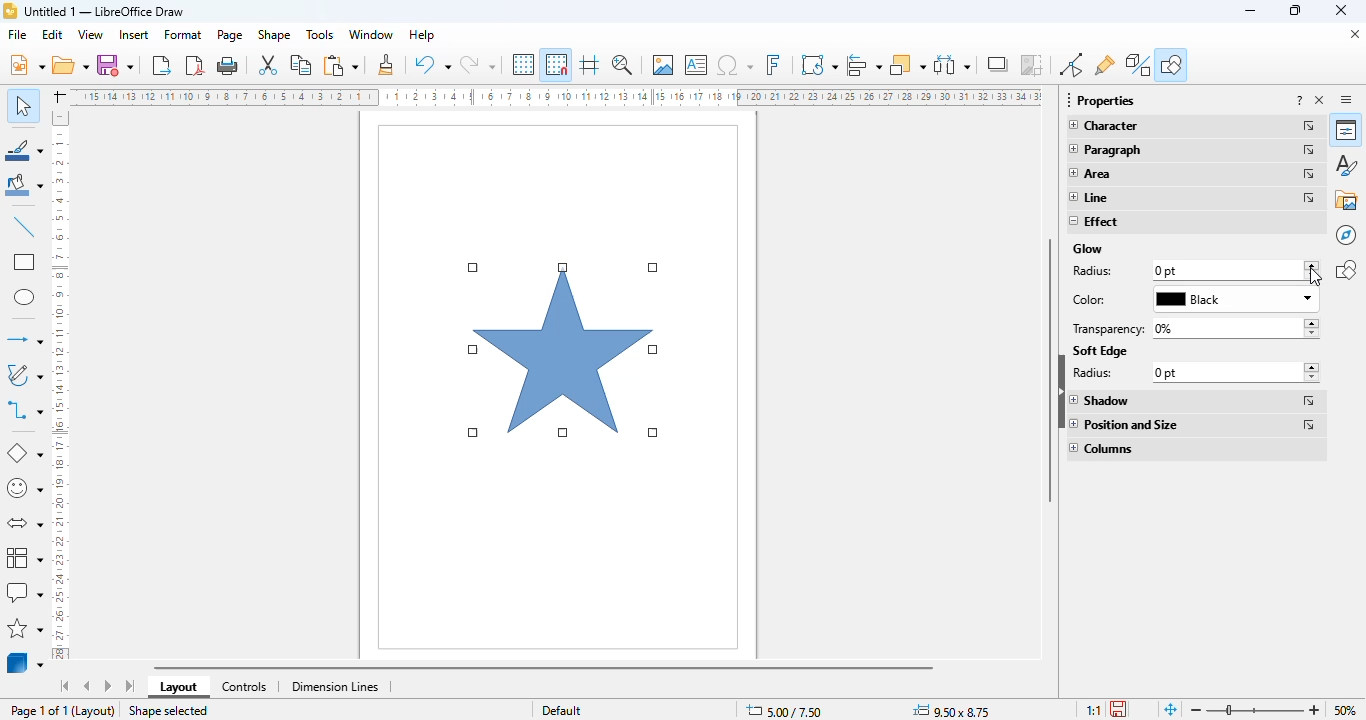 The width and height of the screenshot is (1366, 720). I want to click on scroll to first sheet, so click(64, 686).